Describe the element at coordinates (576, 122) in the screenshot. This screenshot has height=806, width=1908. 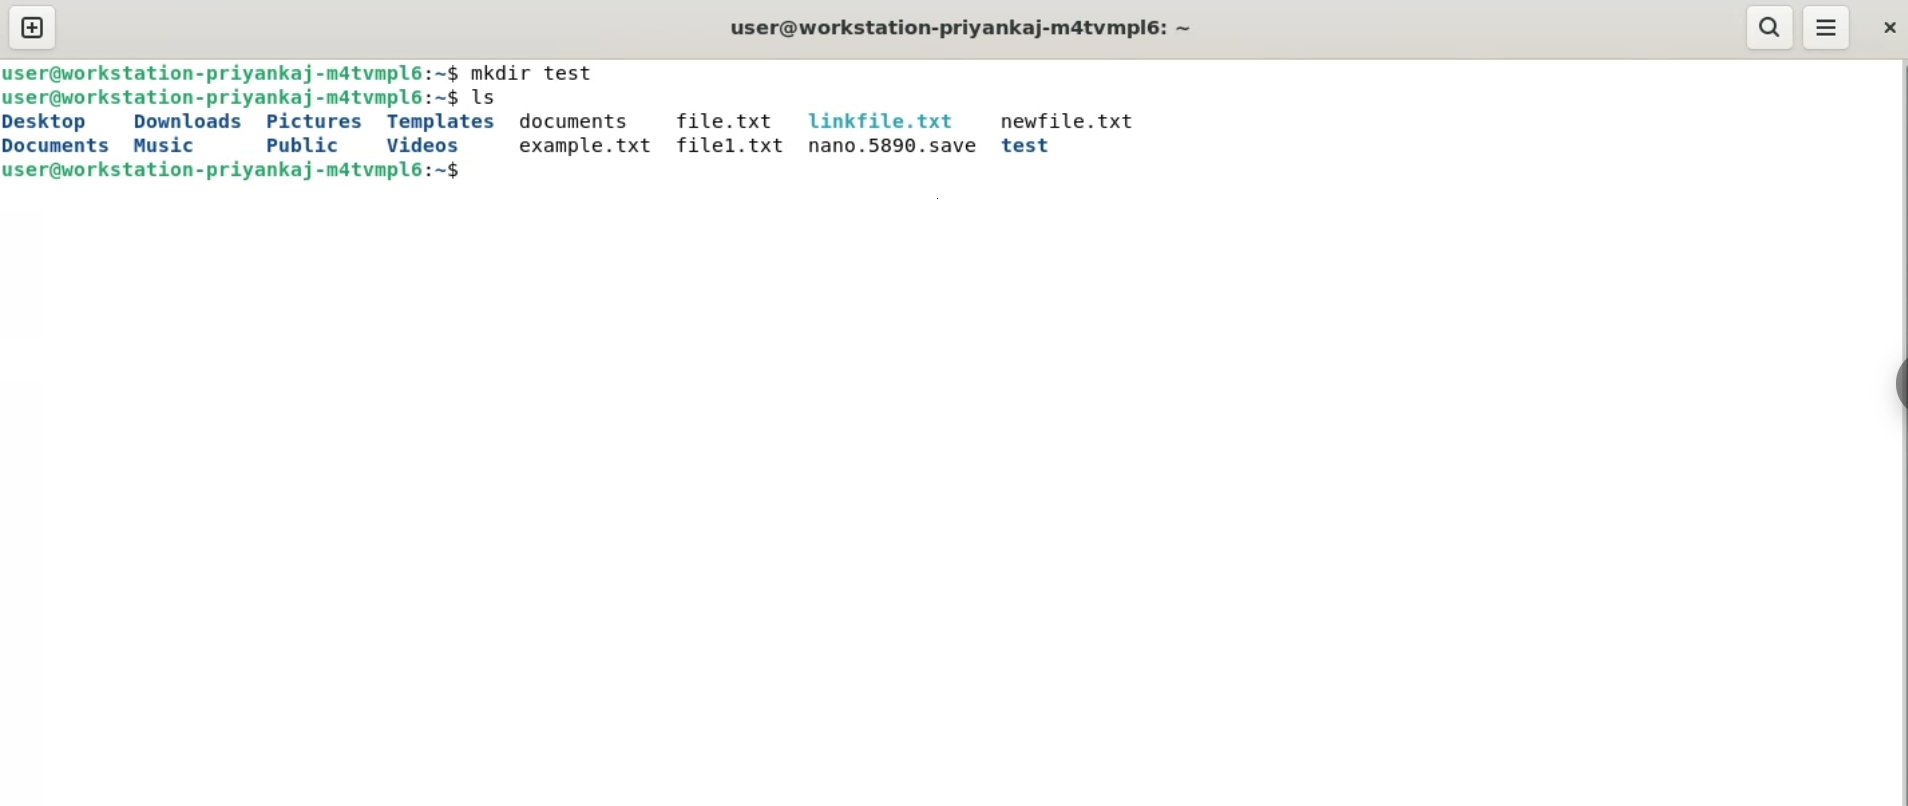
I see `documents` at that location.